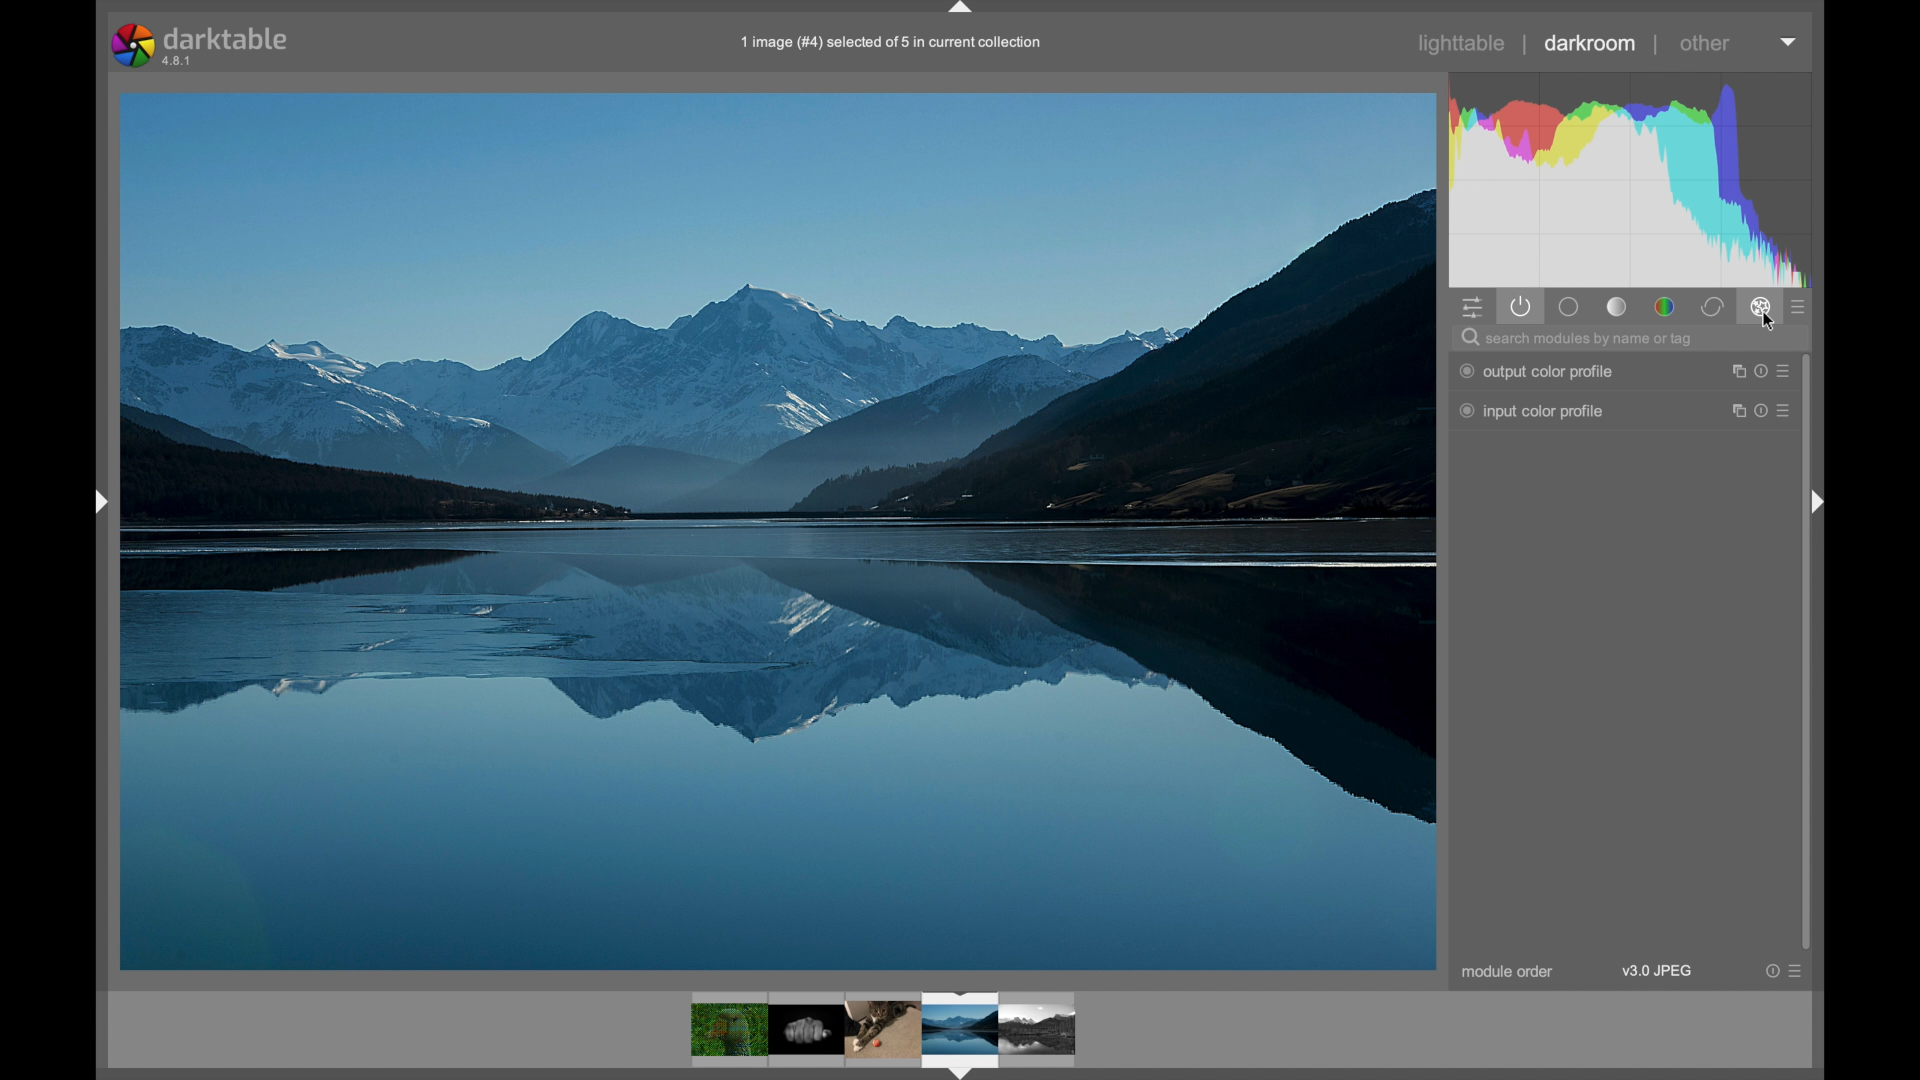  I want to click on photos, so click(883, 1032).